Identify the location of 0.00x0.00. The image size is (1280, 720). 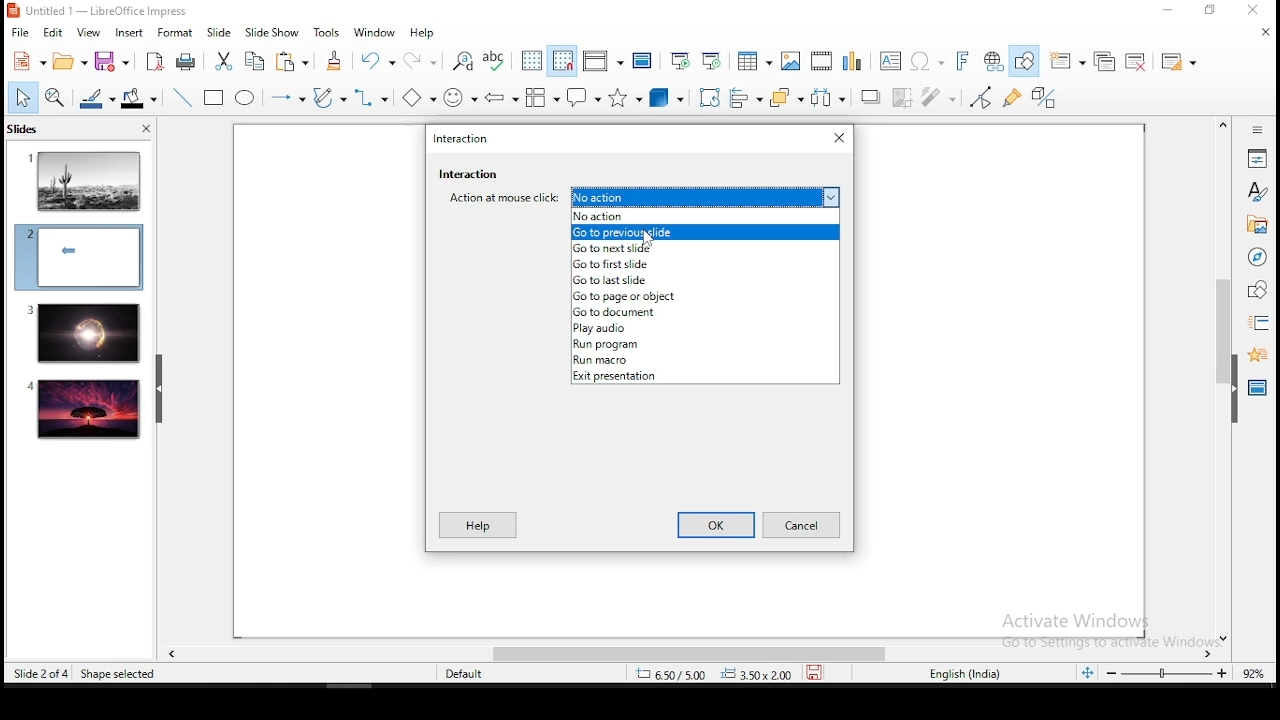
(757, 674).